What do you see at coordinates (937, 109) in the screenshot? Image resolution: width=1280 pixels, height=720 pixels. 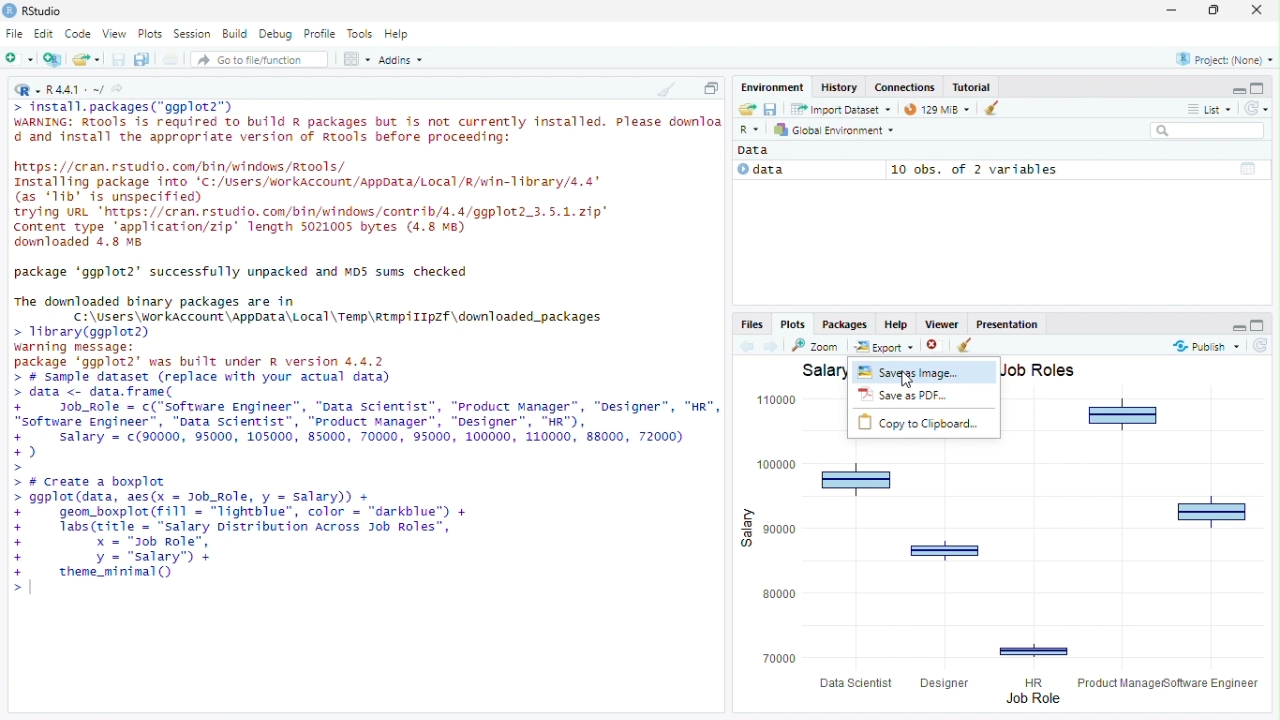 I see `current memory usage - 129MiB` at bounding box center [937, 109].